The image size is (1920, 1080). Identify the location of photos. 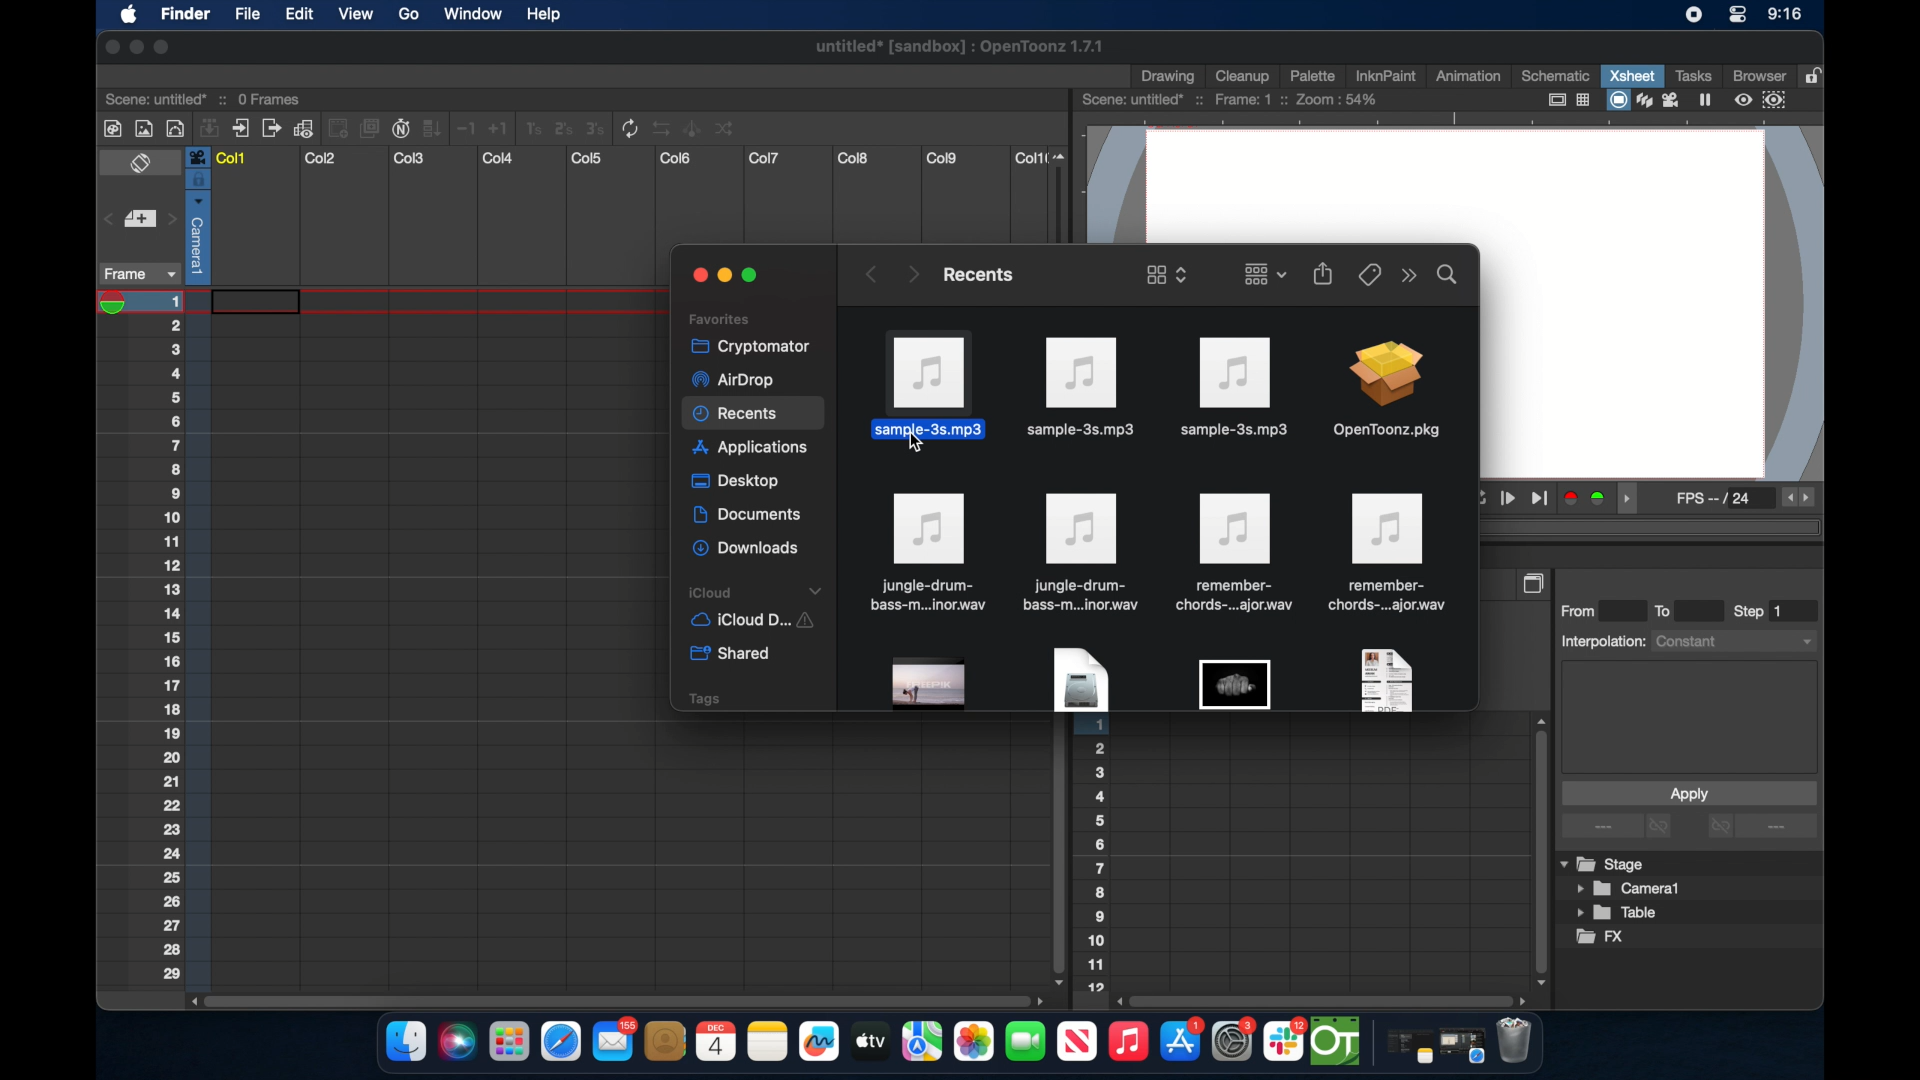
(973, 1042).